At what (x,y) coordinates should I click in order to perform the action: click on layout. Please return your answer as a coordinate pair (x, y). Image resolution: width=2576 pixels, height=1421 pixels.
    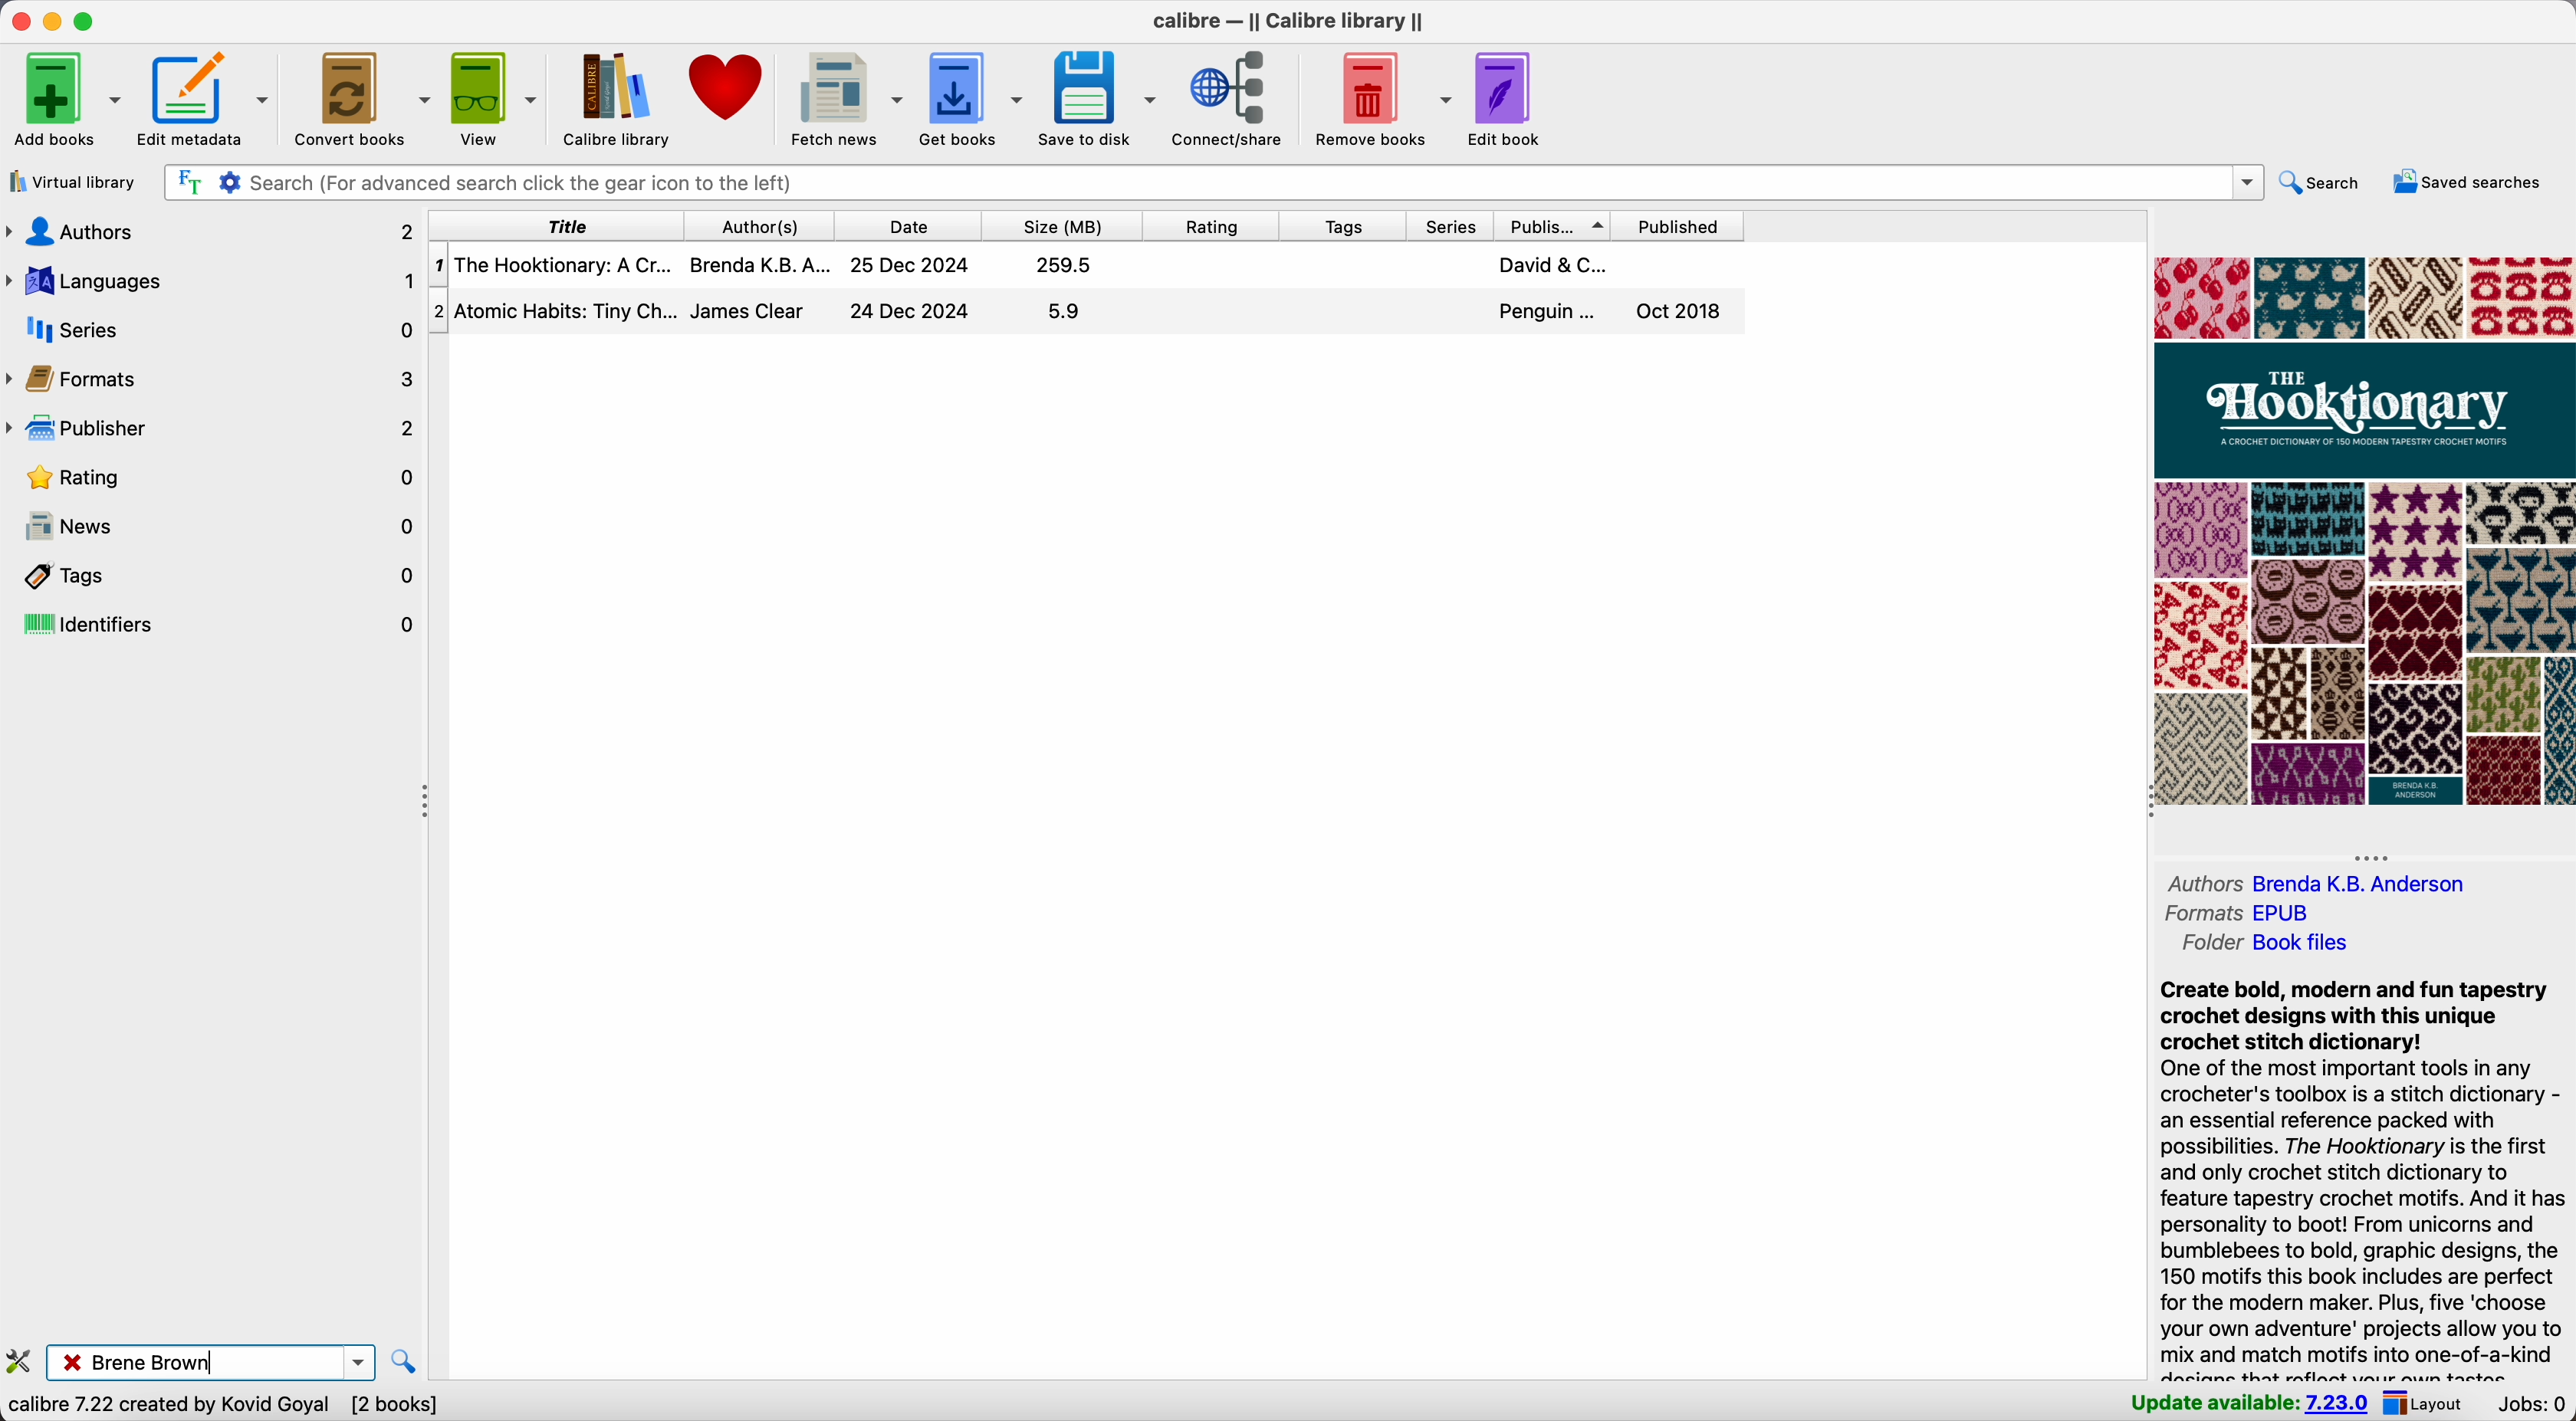
    Looking at the image, I should click on (2426, 1403).